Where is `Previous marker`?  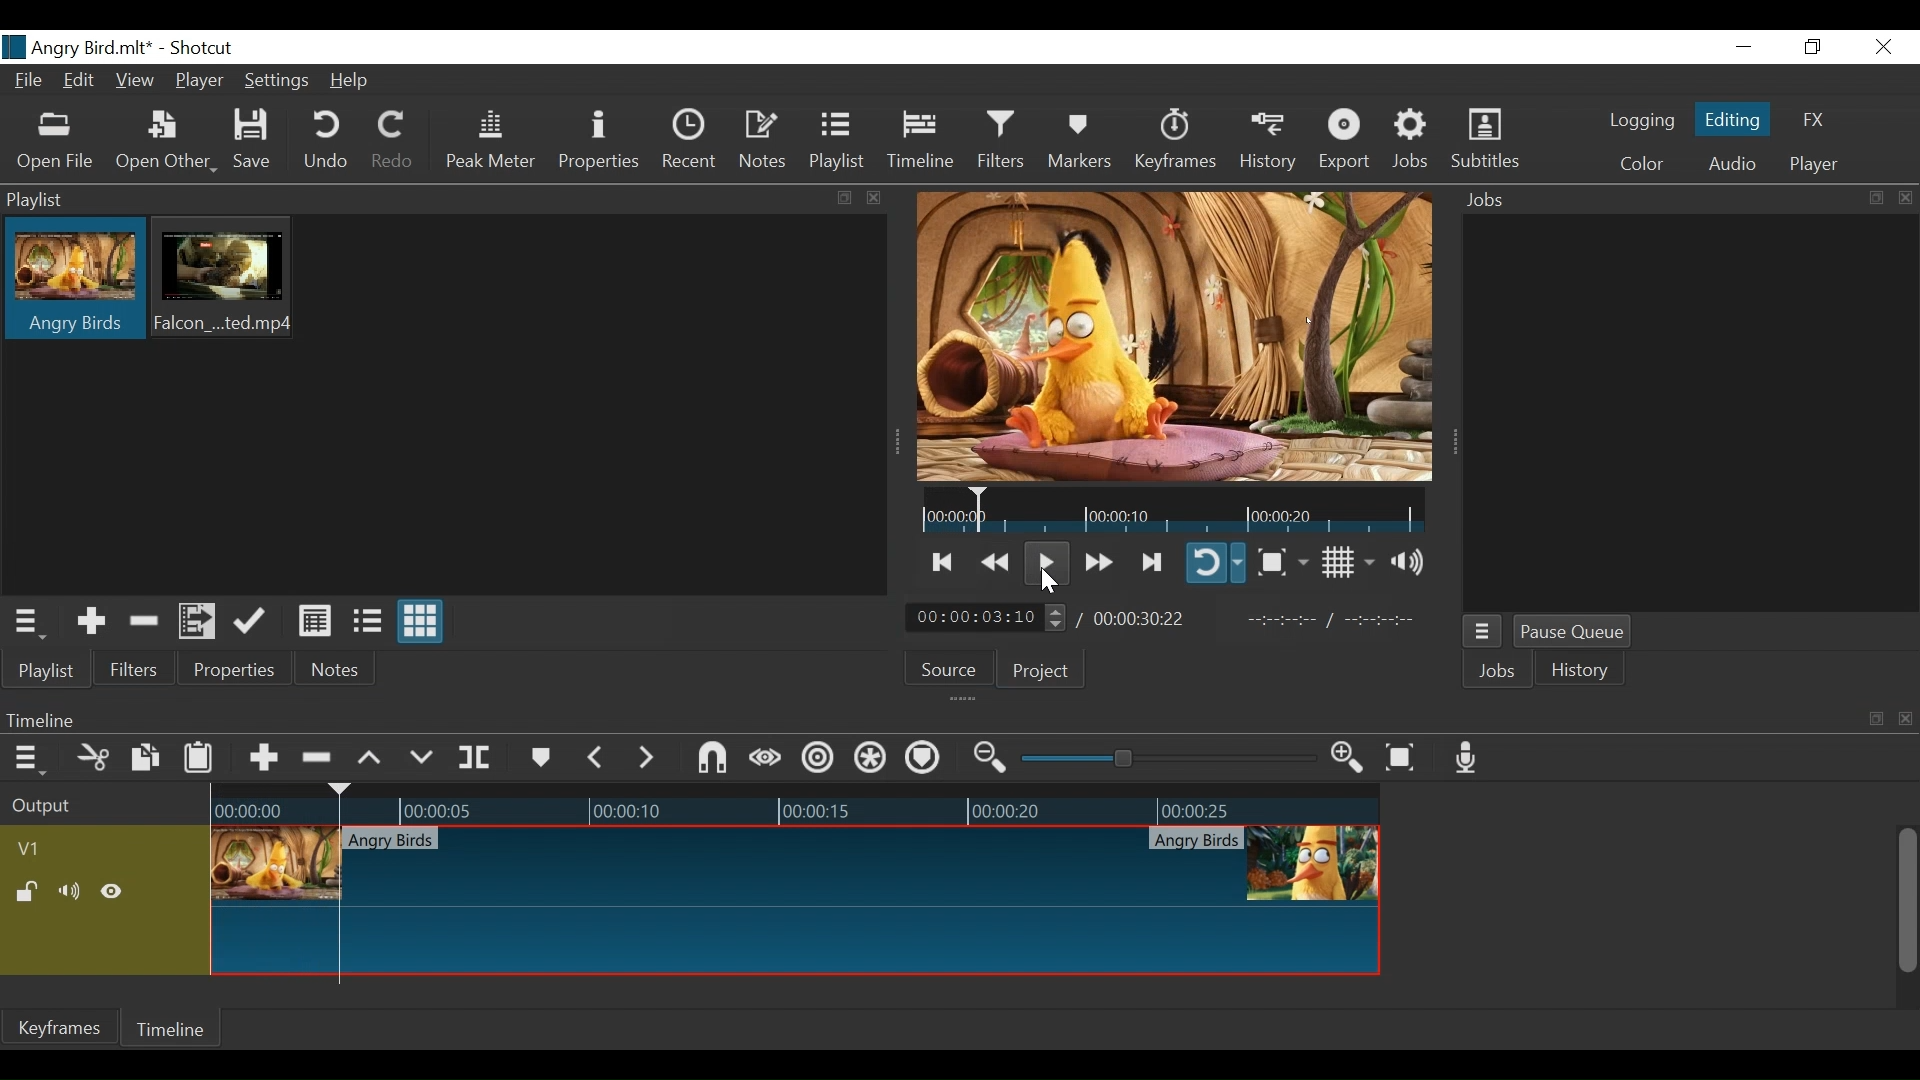 Previous marker is located at coordinates (598, 757).